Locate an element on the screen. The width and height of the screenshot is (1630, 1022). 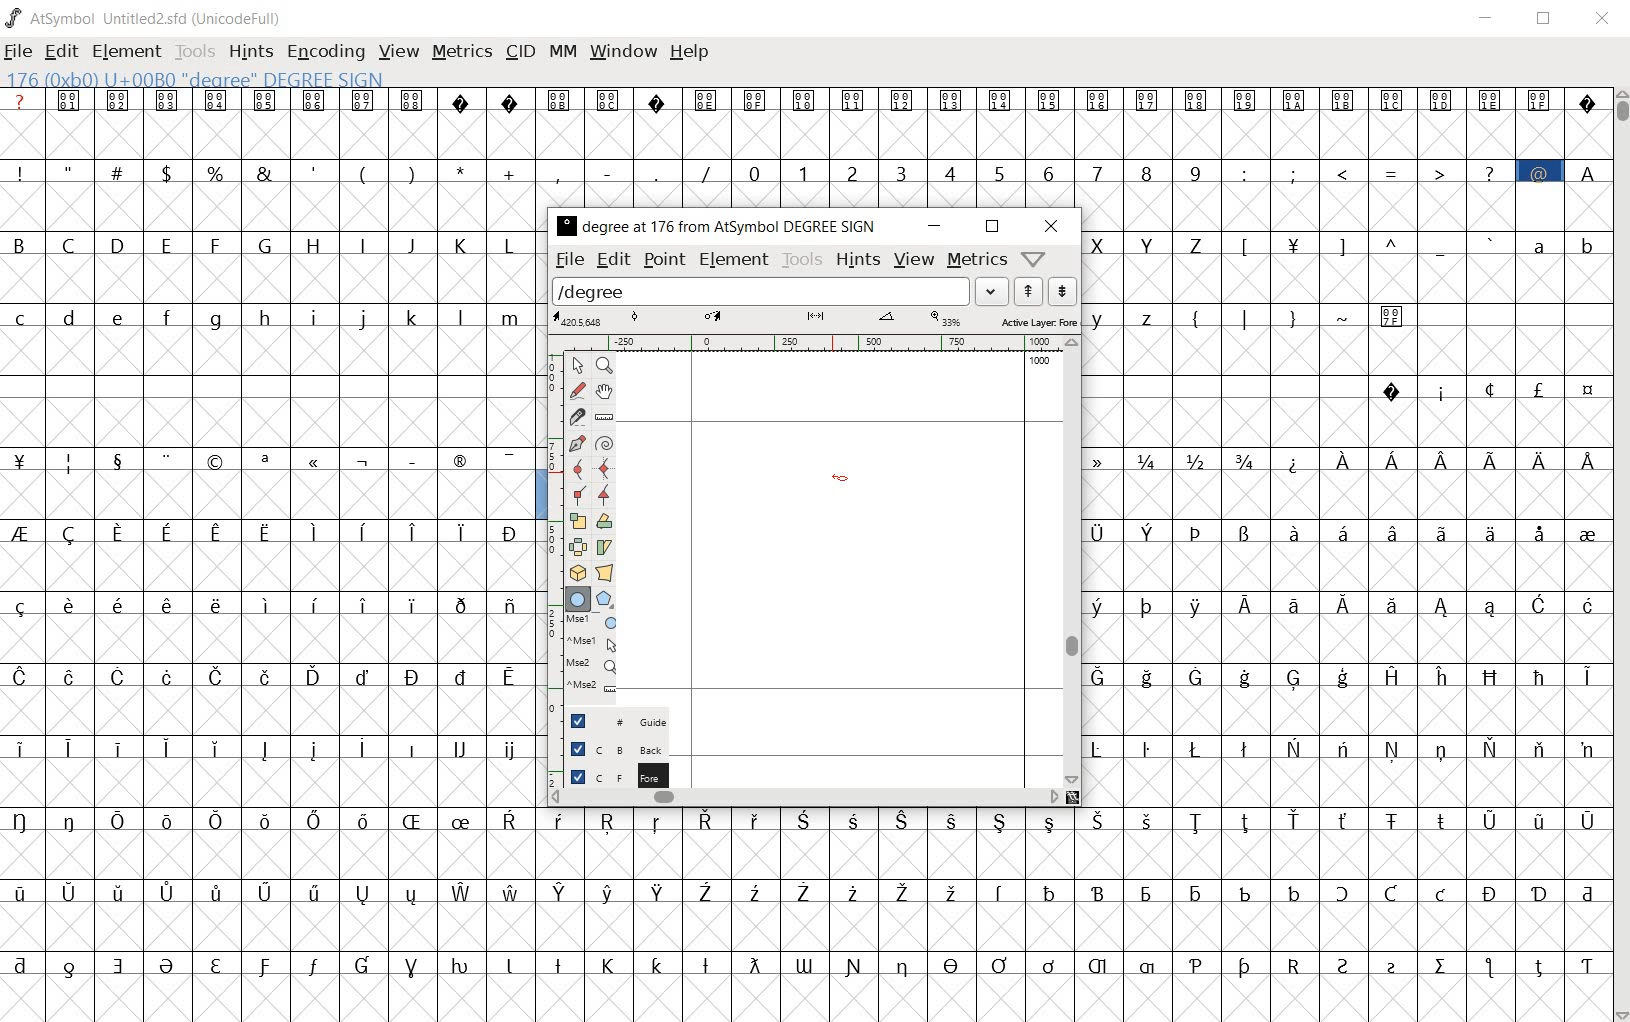
magnify is located at coordinates (603, 365).